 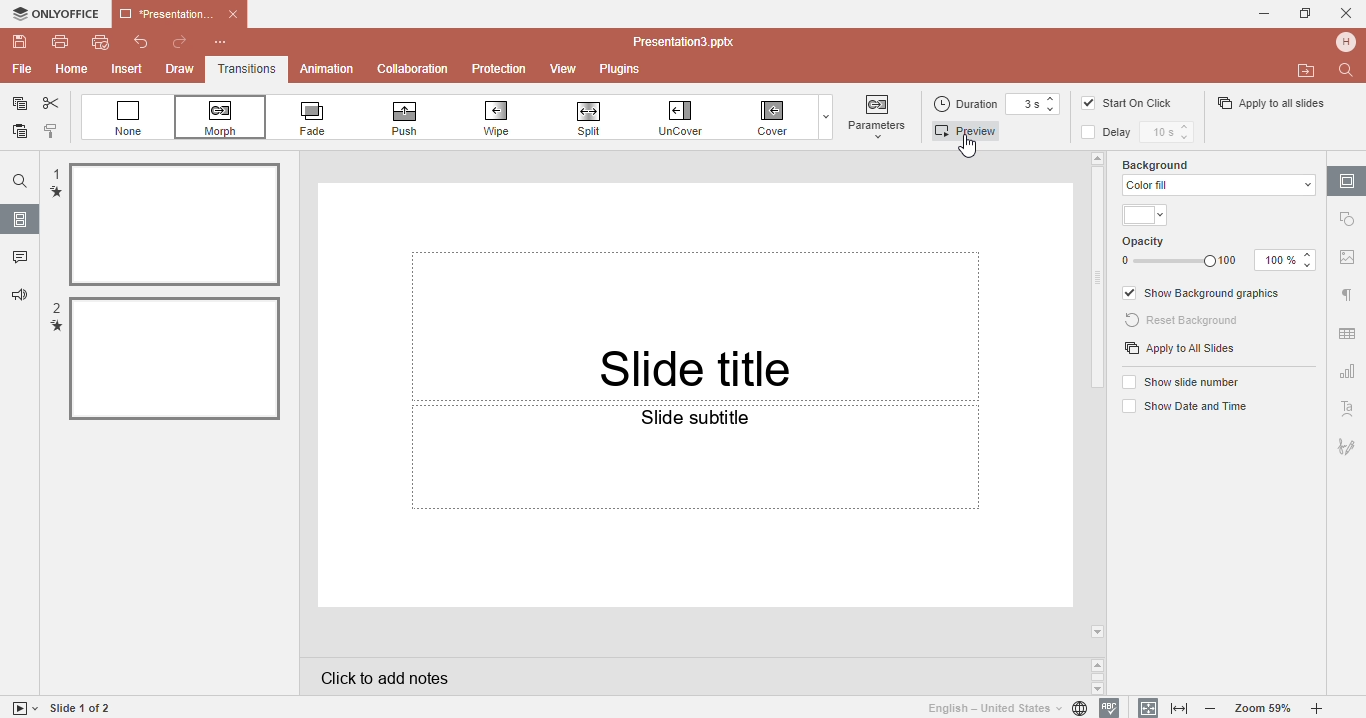 I want to click on Insert, so click(x=129, y=70).